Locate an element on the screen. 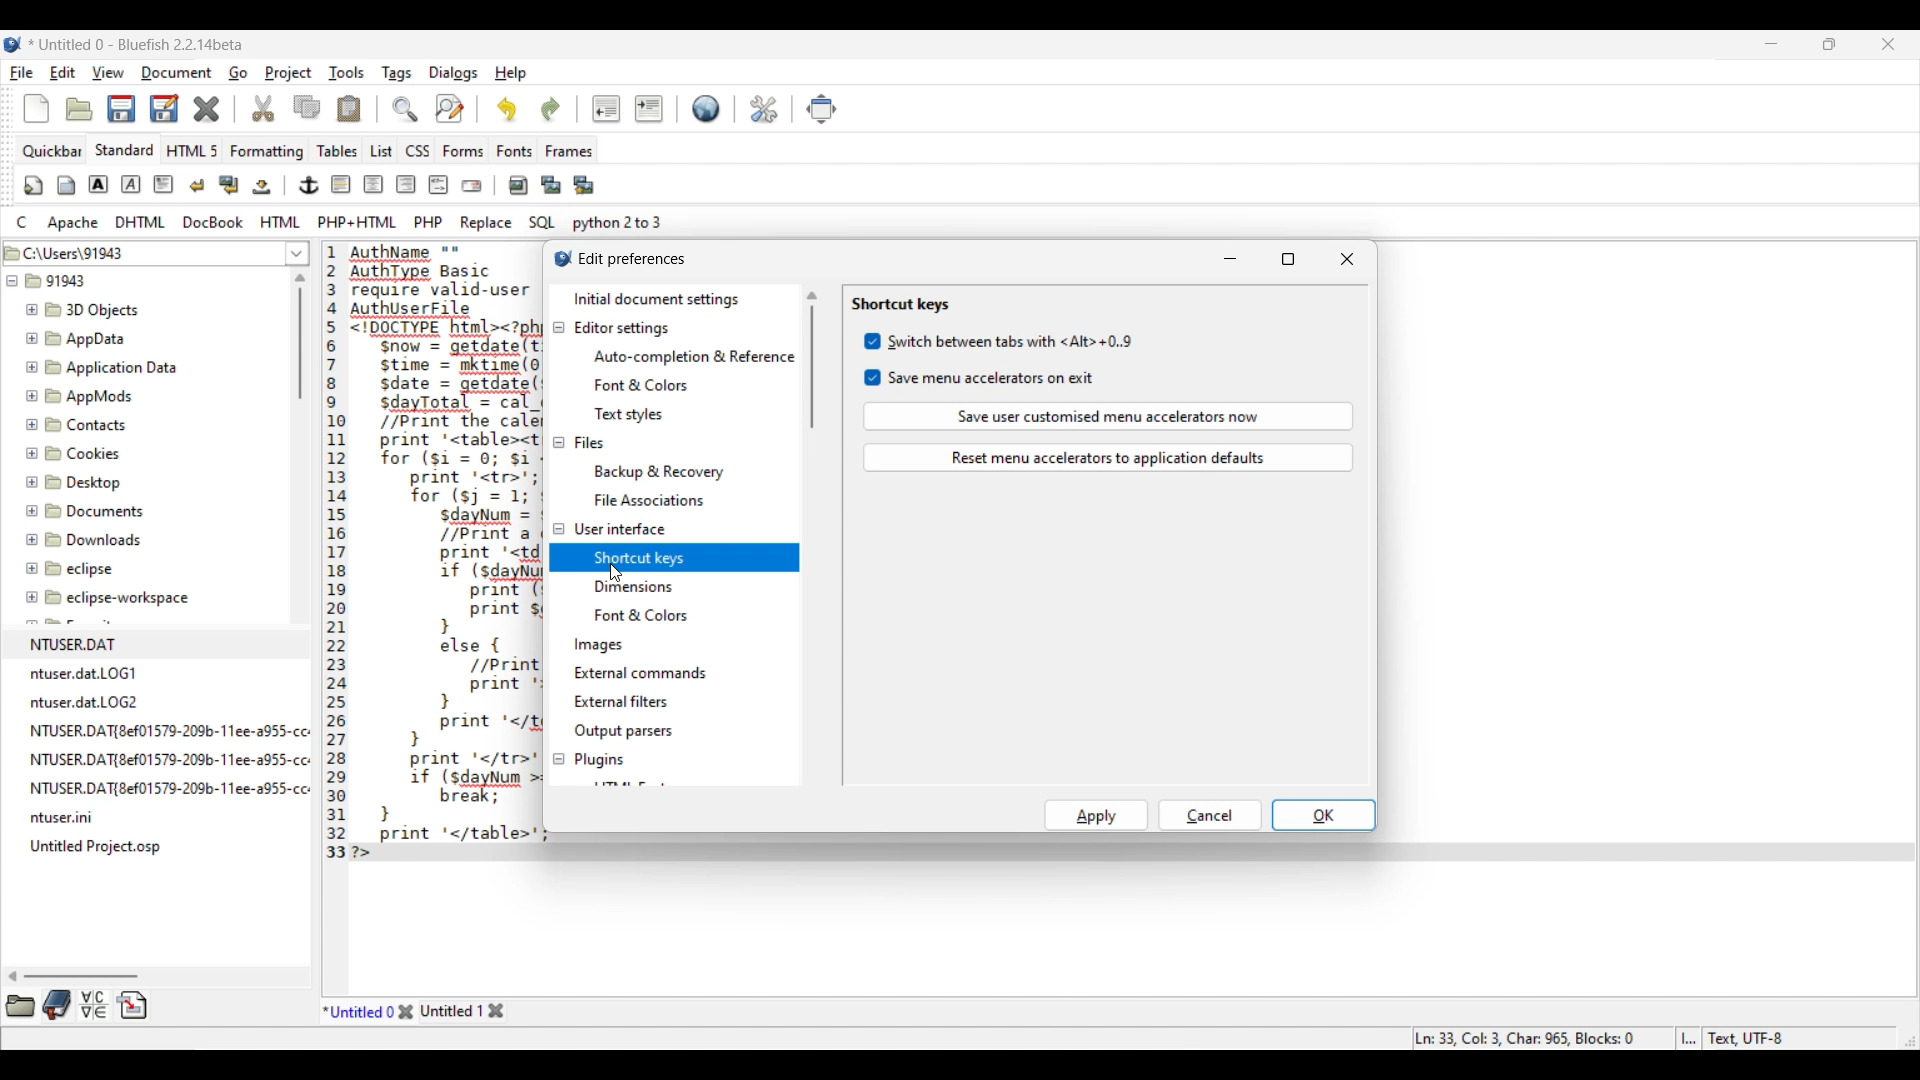  Cookies is located at coordinates (94, 456).